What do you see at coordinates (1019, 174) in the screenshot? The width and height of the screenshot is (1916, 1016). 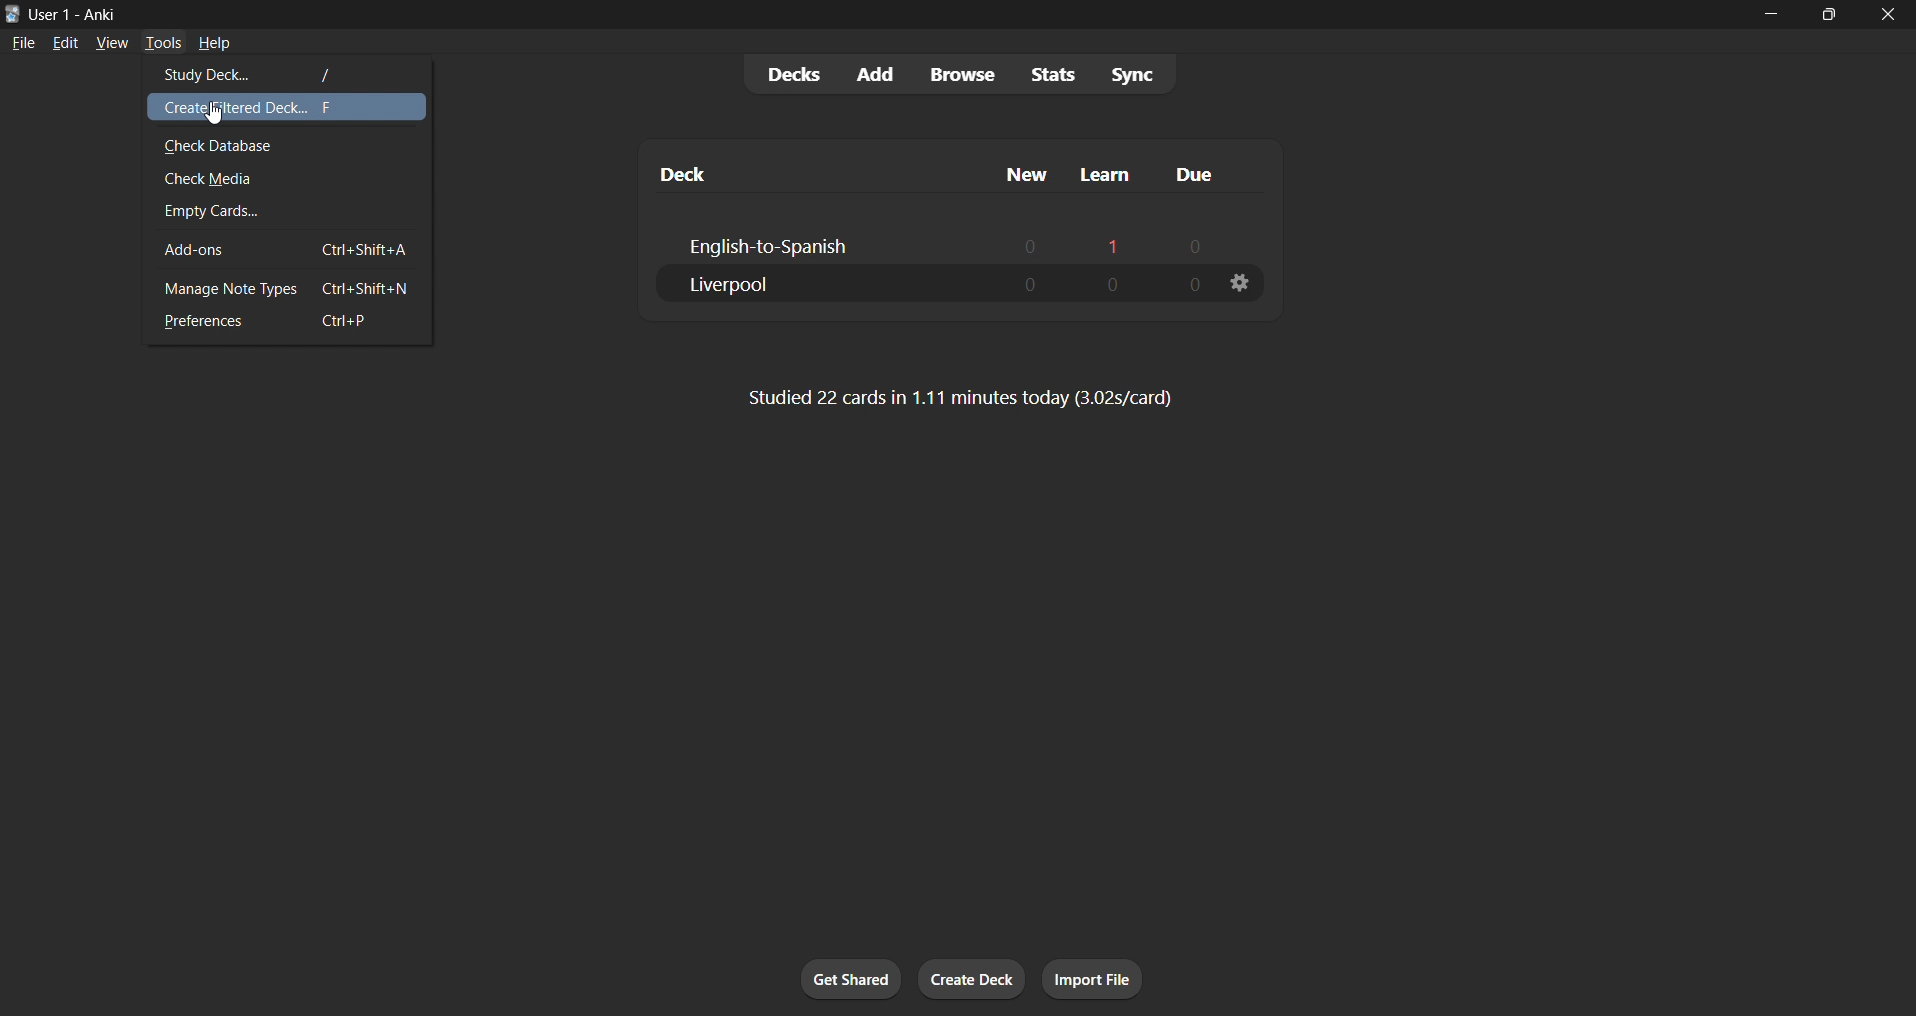 I see `new column` at bounding box center [1019, 174].